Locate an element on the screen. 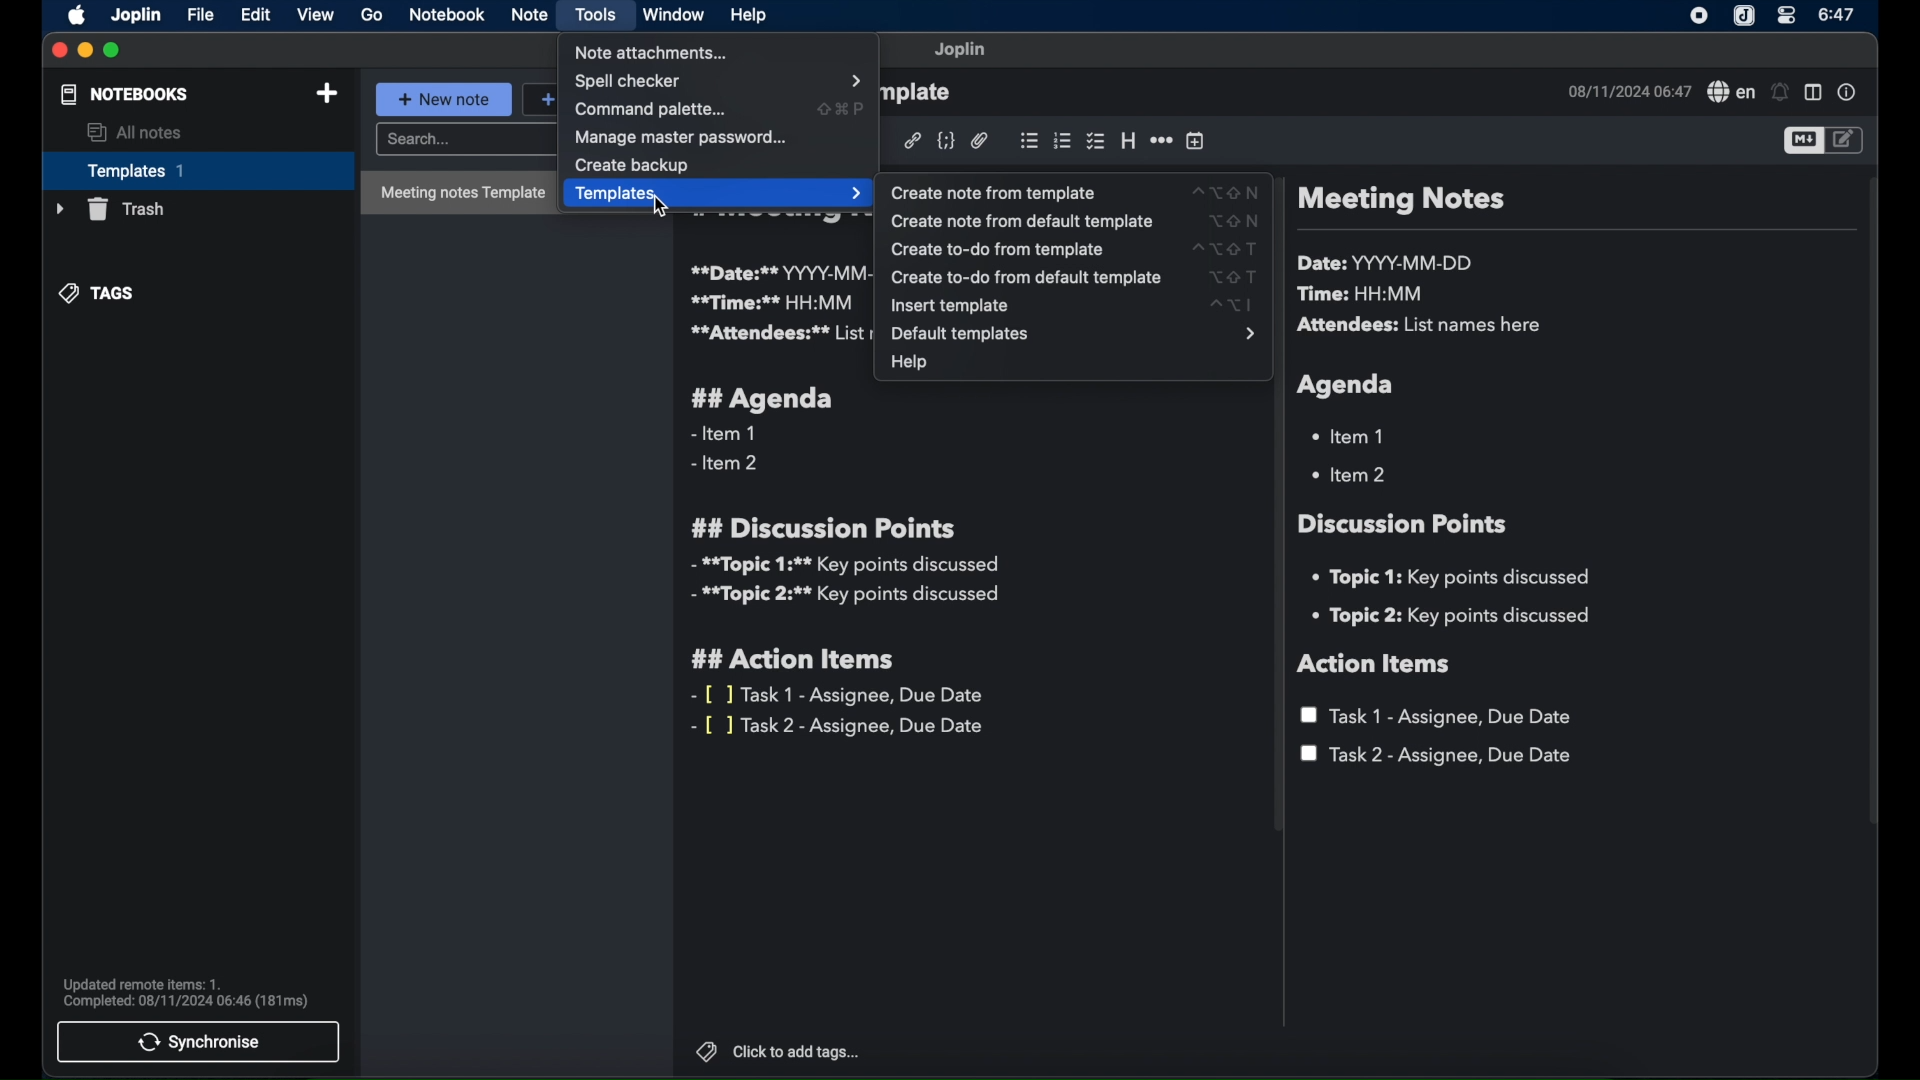 Image resolution: width=1920 pixels, height=1080 pixels. toggle editor layout is located at coordinates (1813, 93).